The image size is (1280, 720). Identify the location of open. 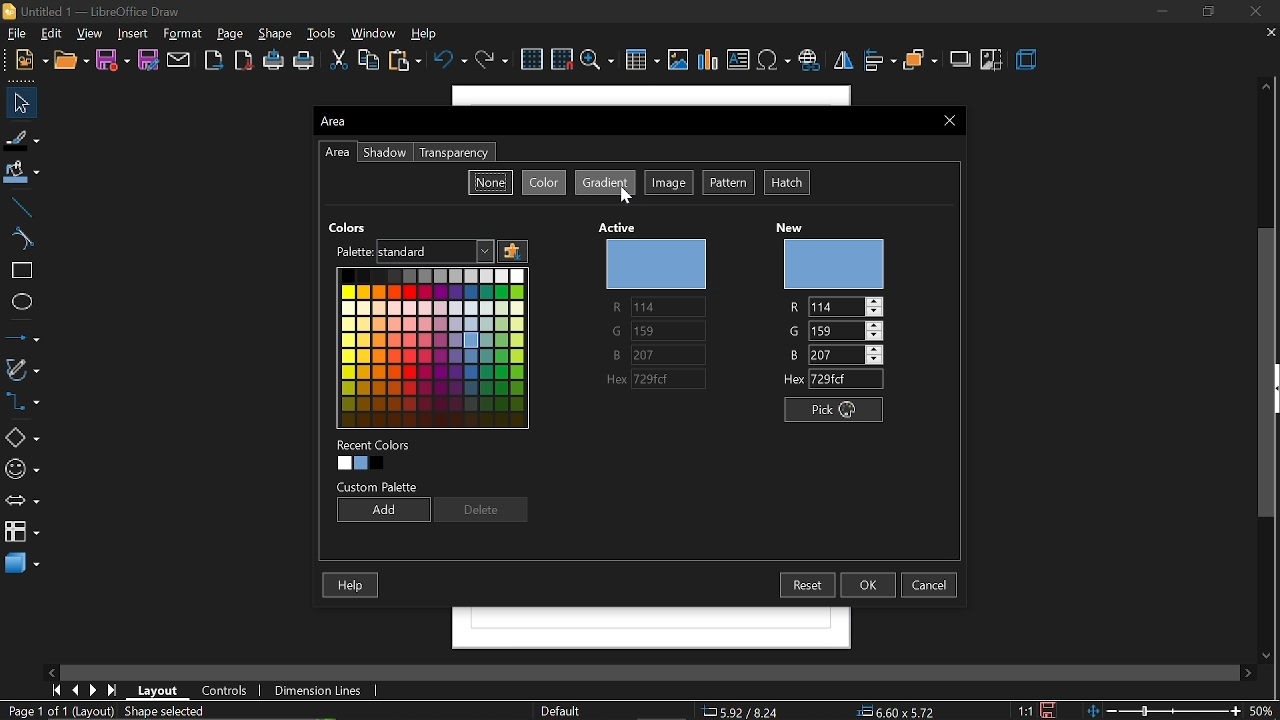
(70, 61).